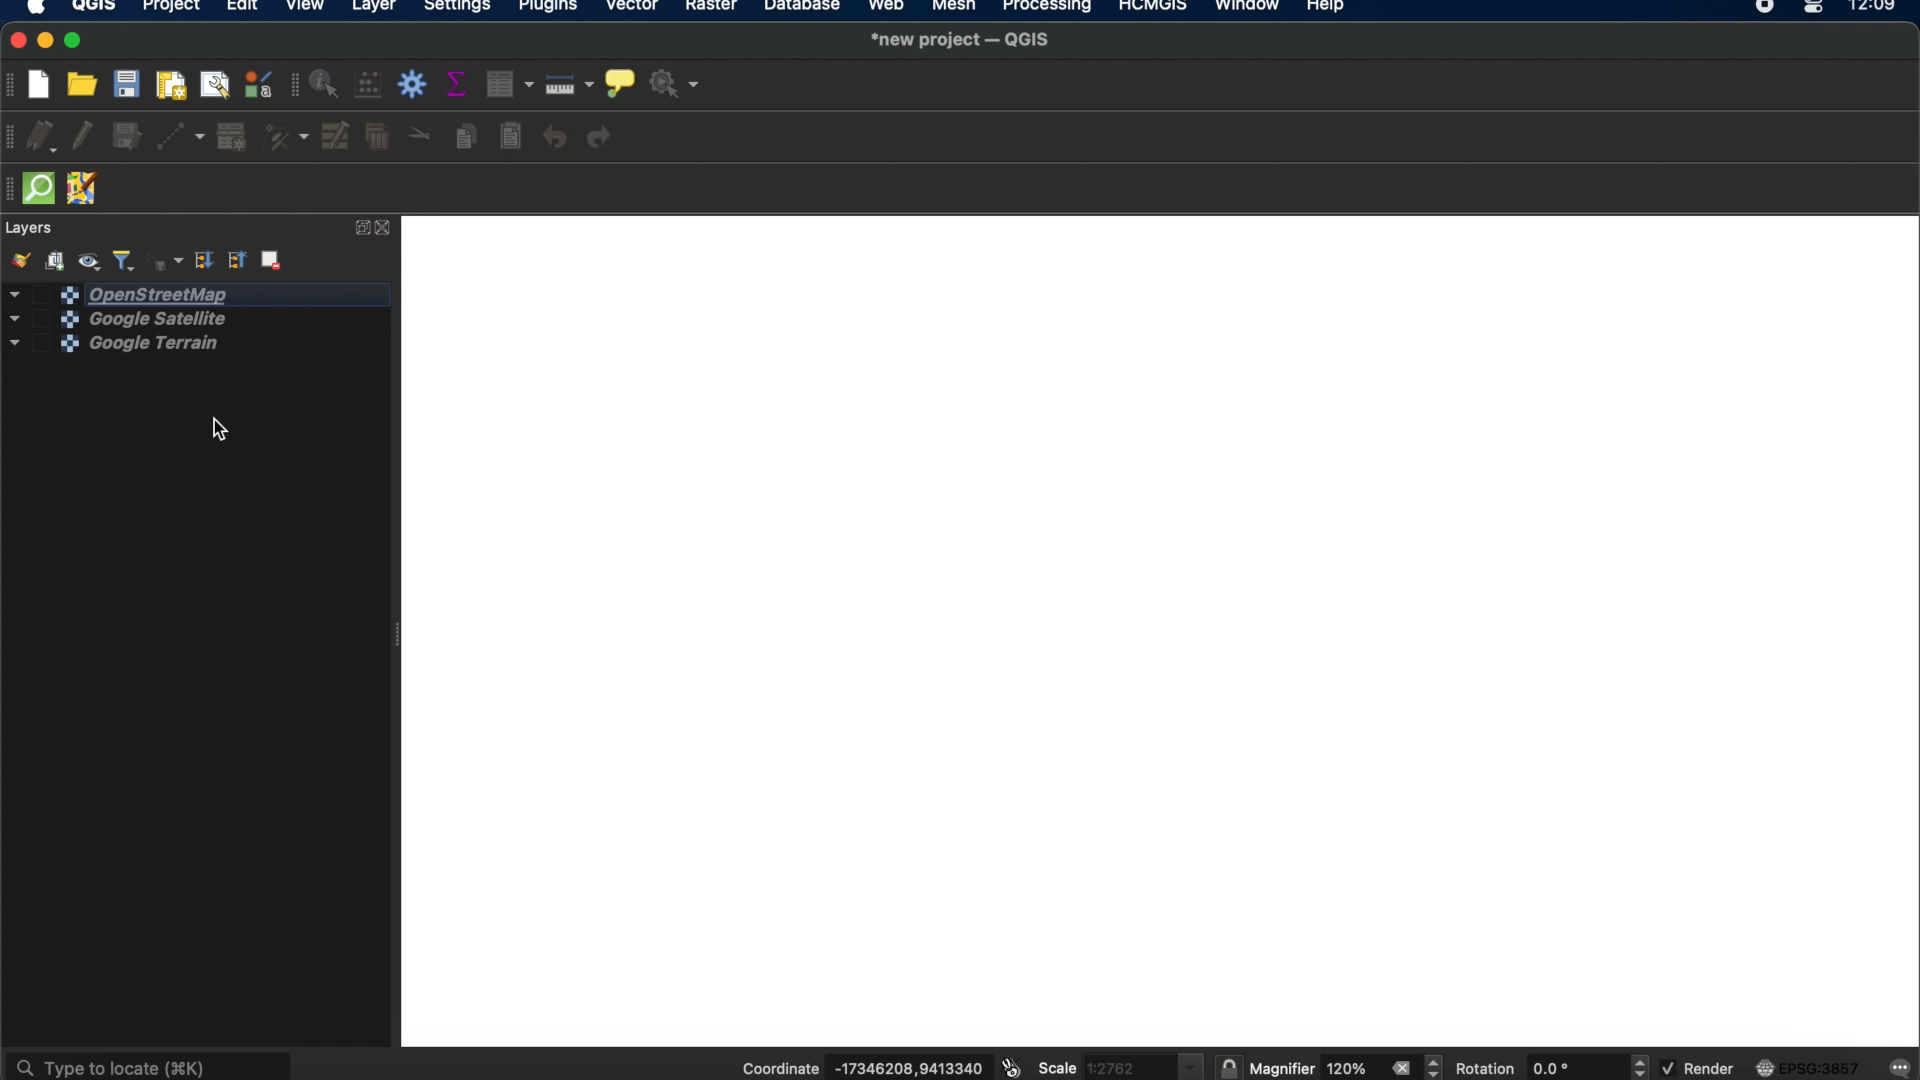 The image size is (1920, 1080). Describe the element at coordinates (183, 136) in the screenshot. I see `digitize with segment` at that location.